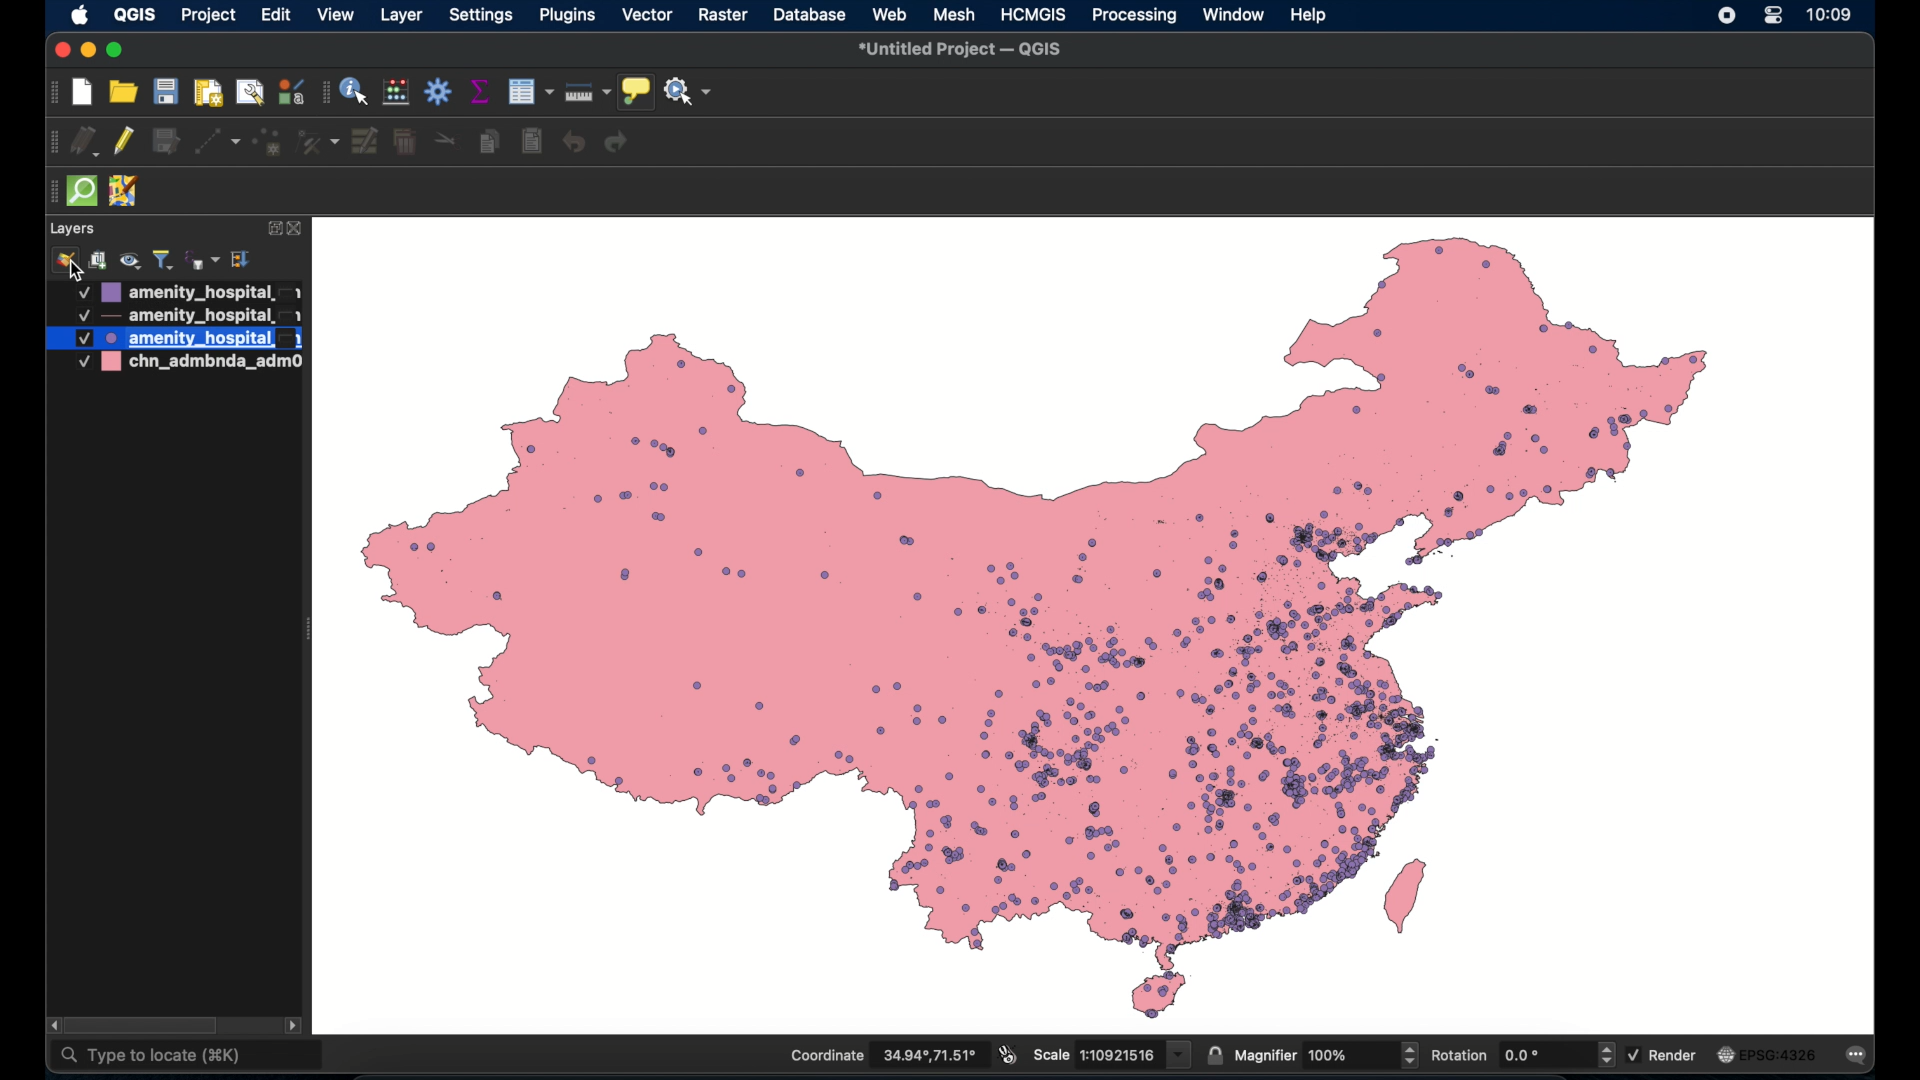 This screenshot has width=1920, height=1080. What do you see at coordinates (1325, 1055) in the screenshot?
I see `magnifier` at bounding box center [1325, 1055].